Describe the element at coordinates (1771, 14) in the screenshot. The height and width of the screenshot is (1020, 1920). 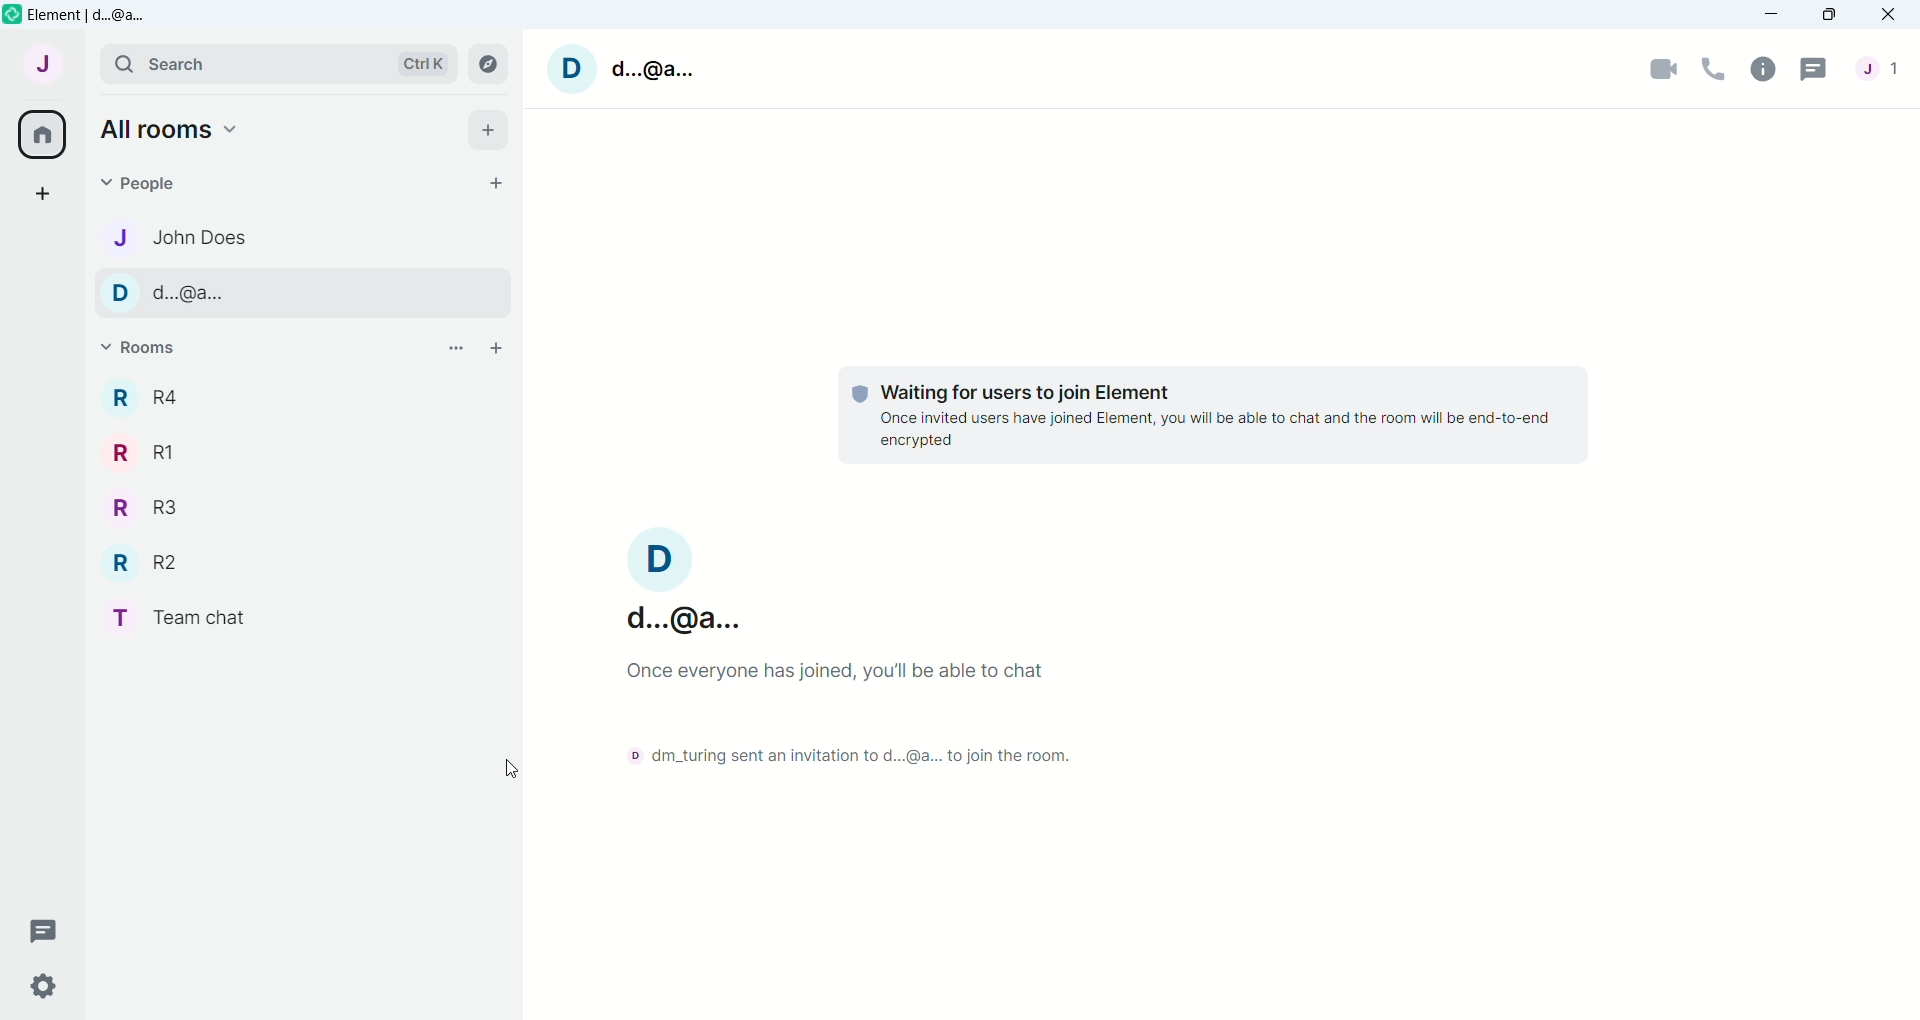
I see `Minimize` at that location.